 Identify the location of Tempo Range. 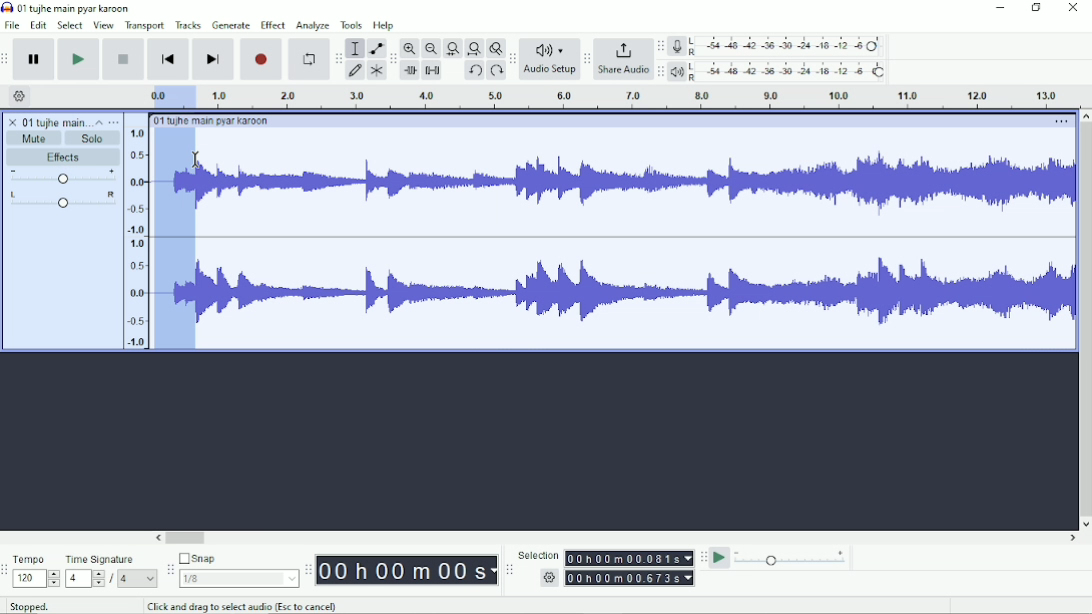
(36, 578).